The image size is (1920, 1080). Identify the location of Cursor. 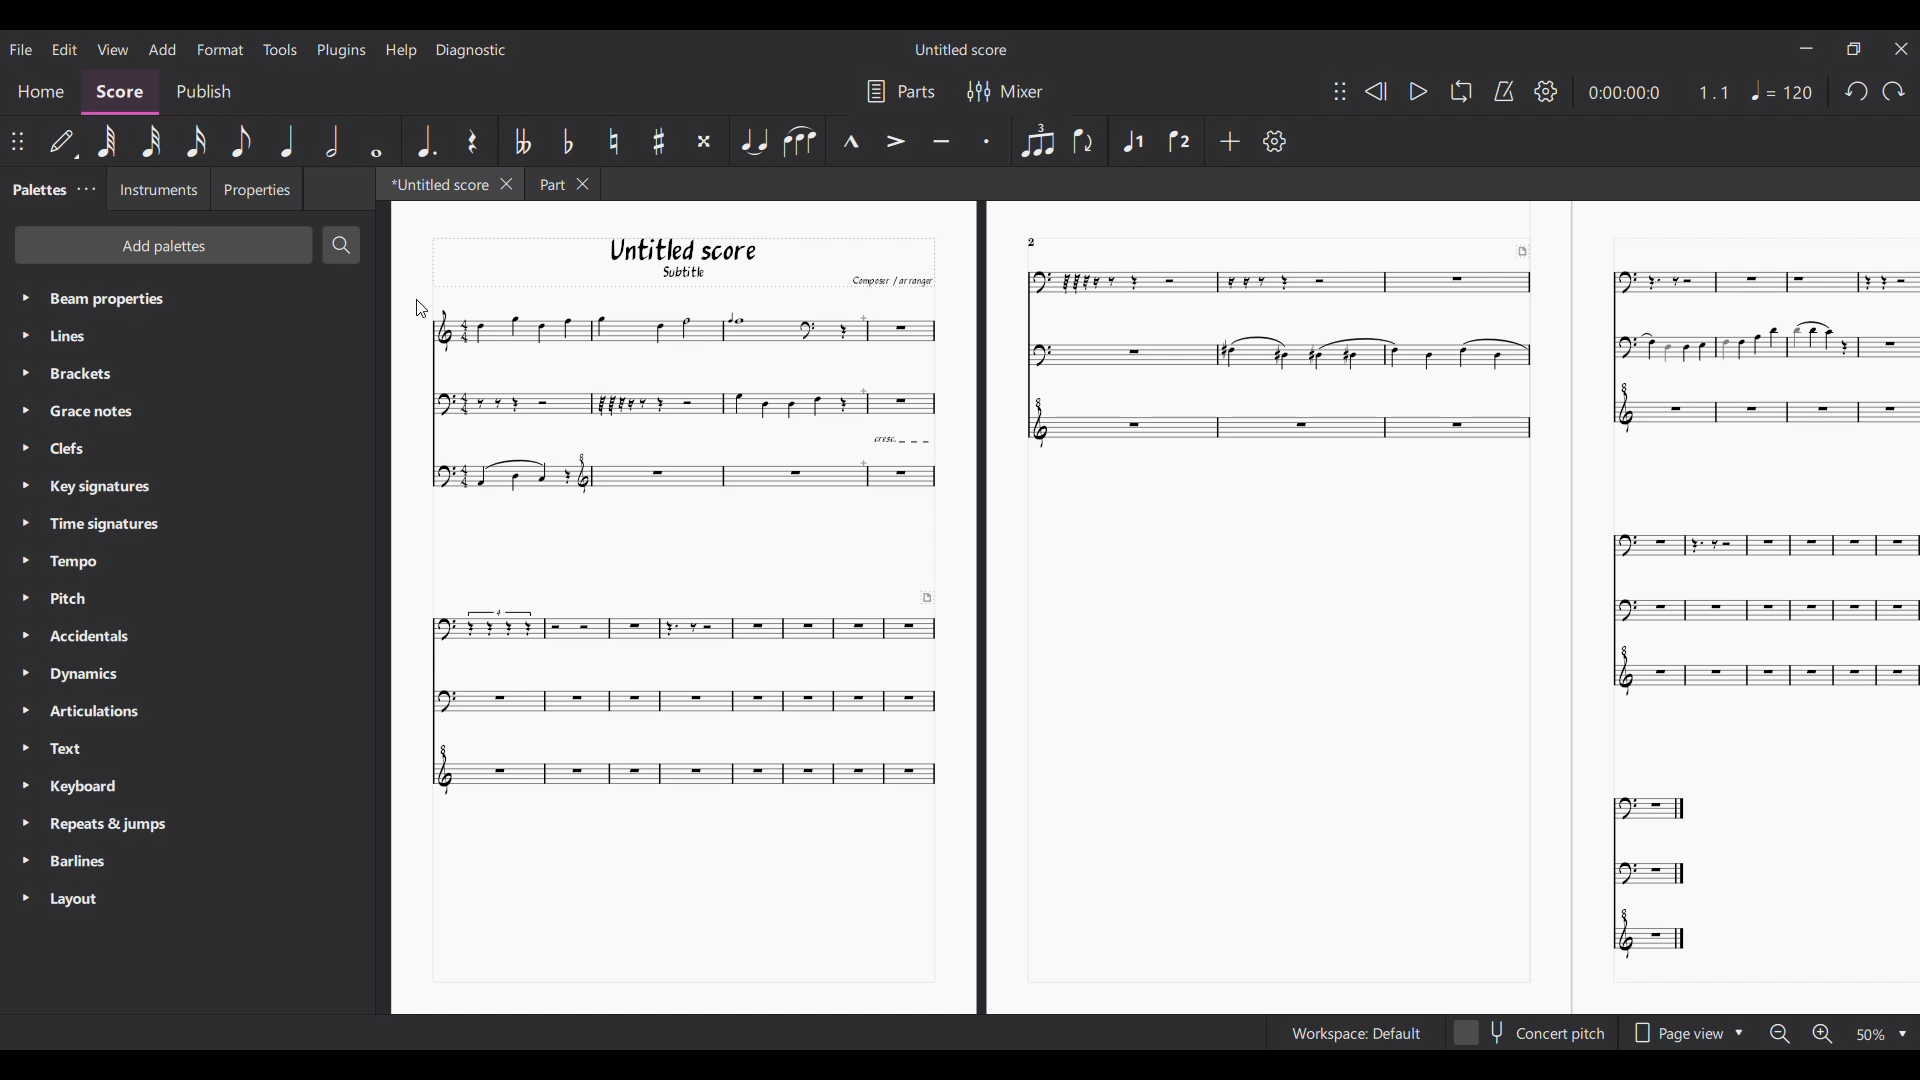
(417, 309).